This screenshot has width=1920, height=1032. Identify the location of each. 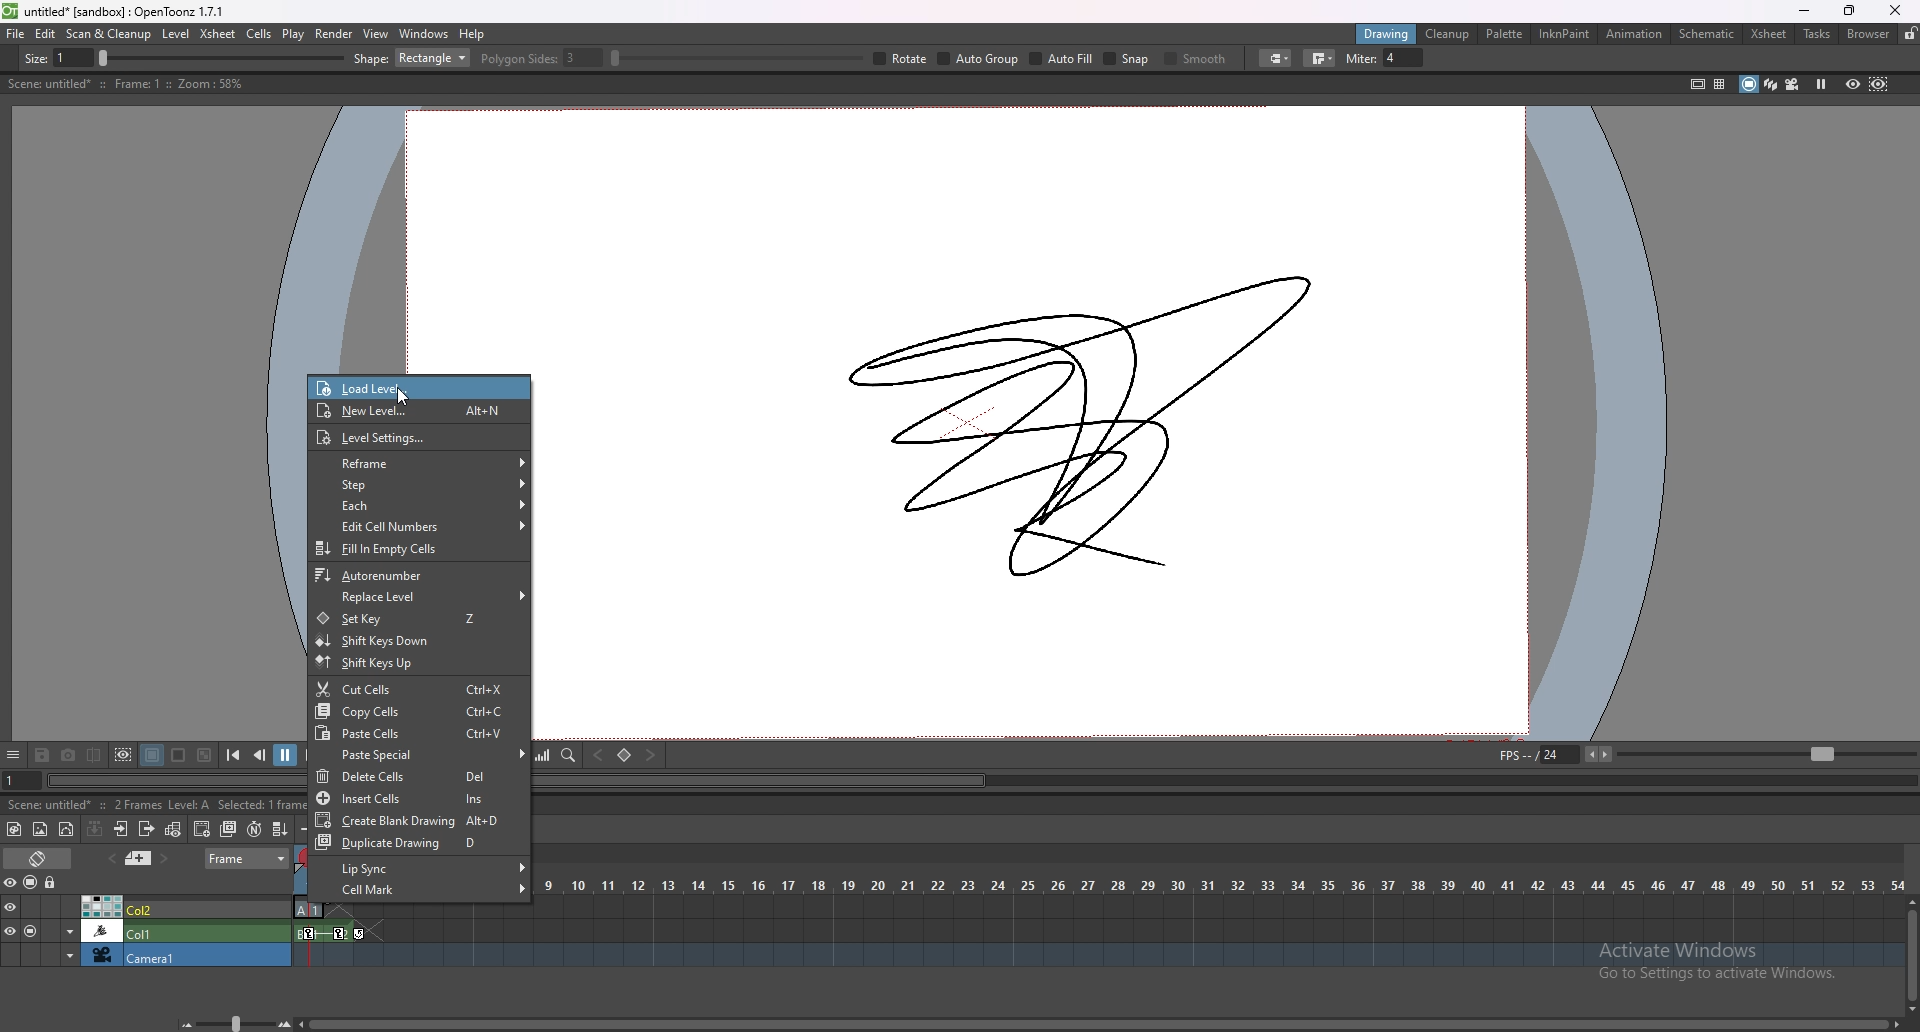
(418, 505).